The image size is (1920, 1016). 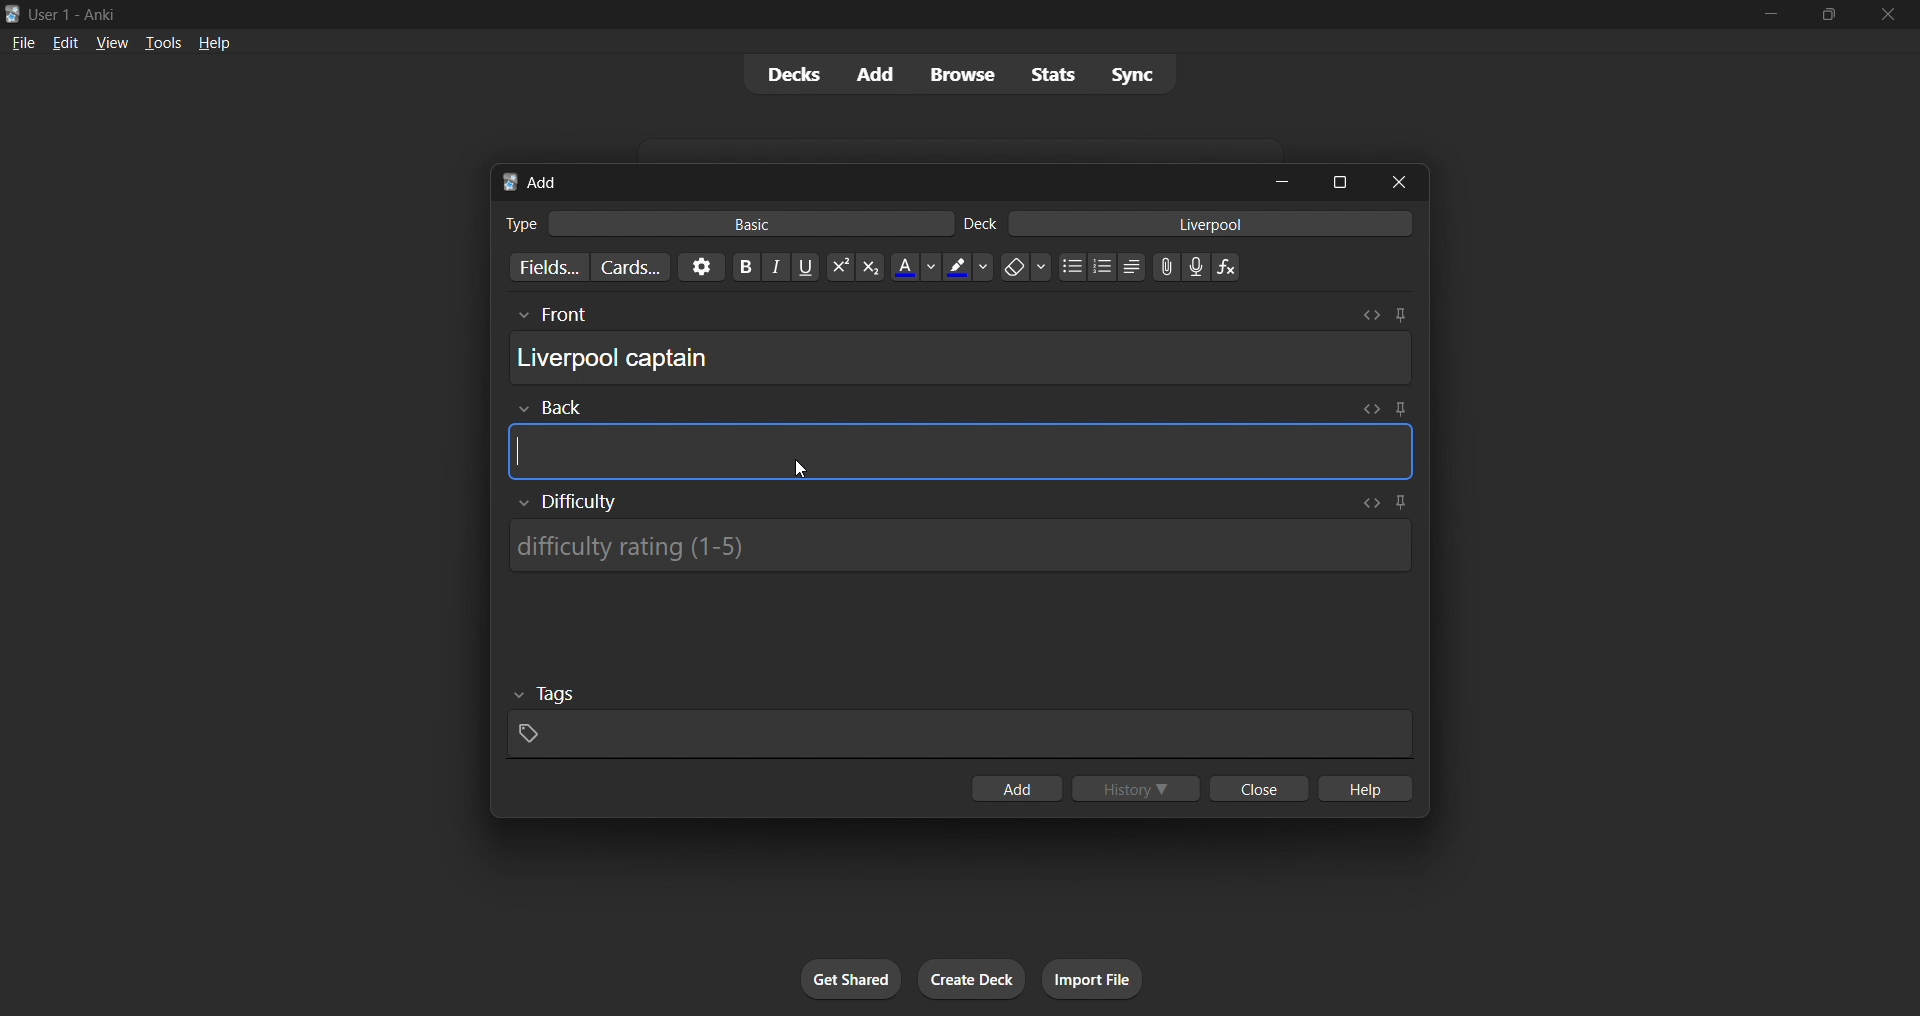 I want to click on add, so click(x=1016, y=788).